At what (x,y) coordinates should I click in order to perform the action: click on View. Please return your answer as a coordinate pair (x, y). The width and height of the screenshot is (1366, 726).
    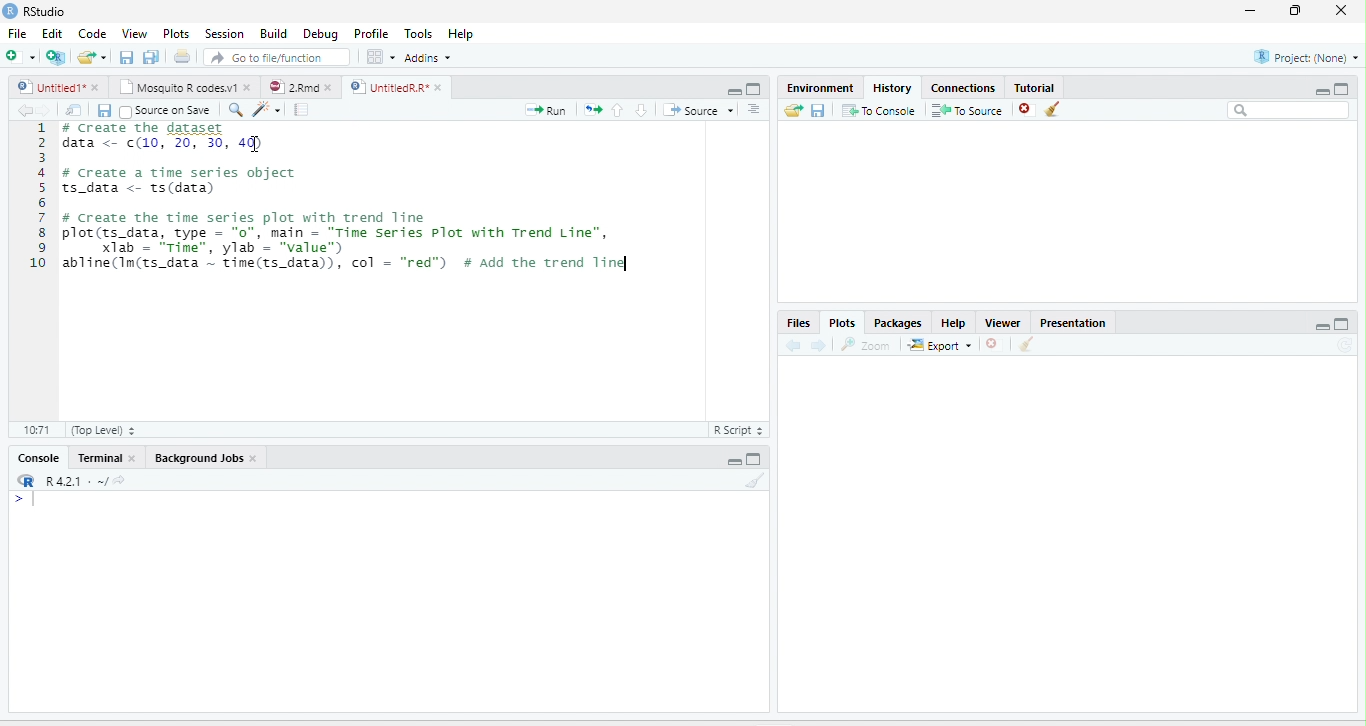
    Looking at the image, I should click on (133, 33).